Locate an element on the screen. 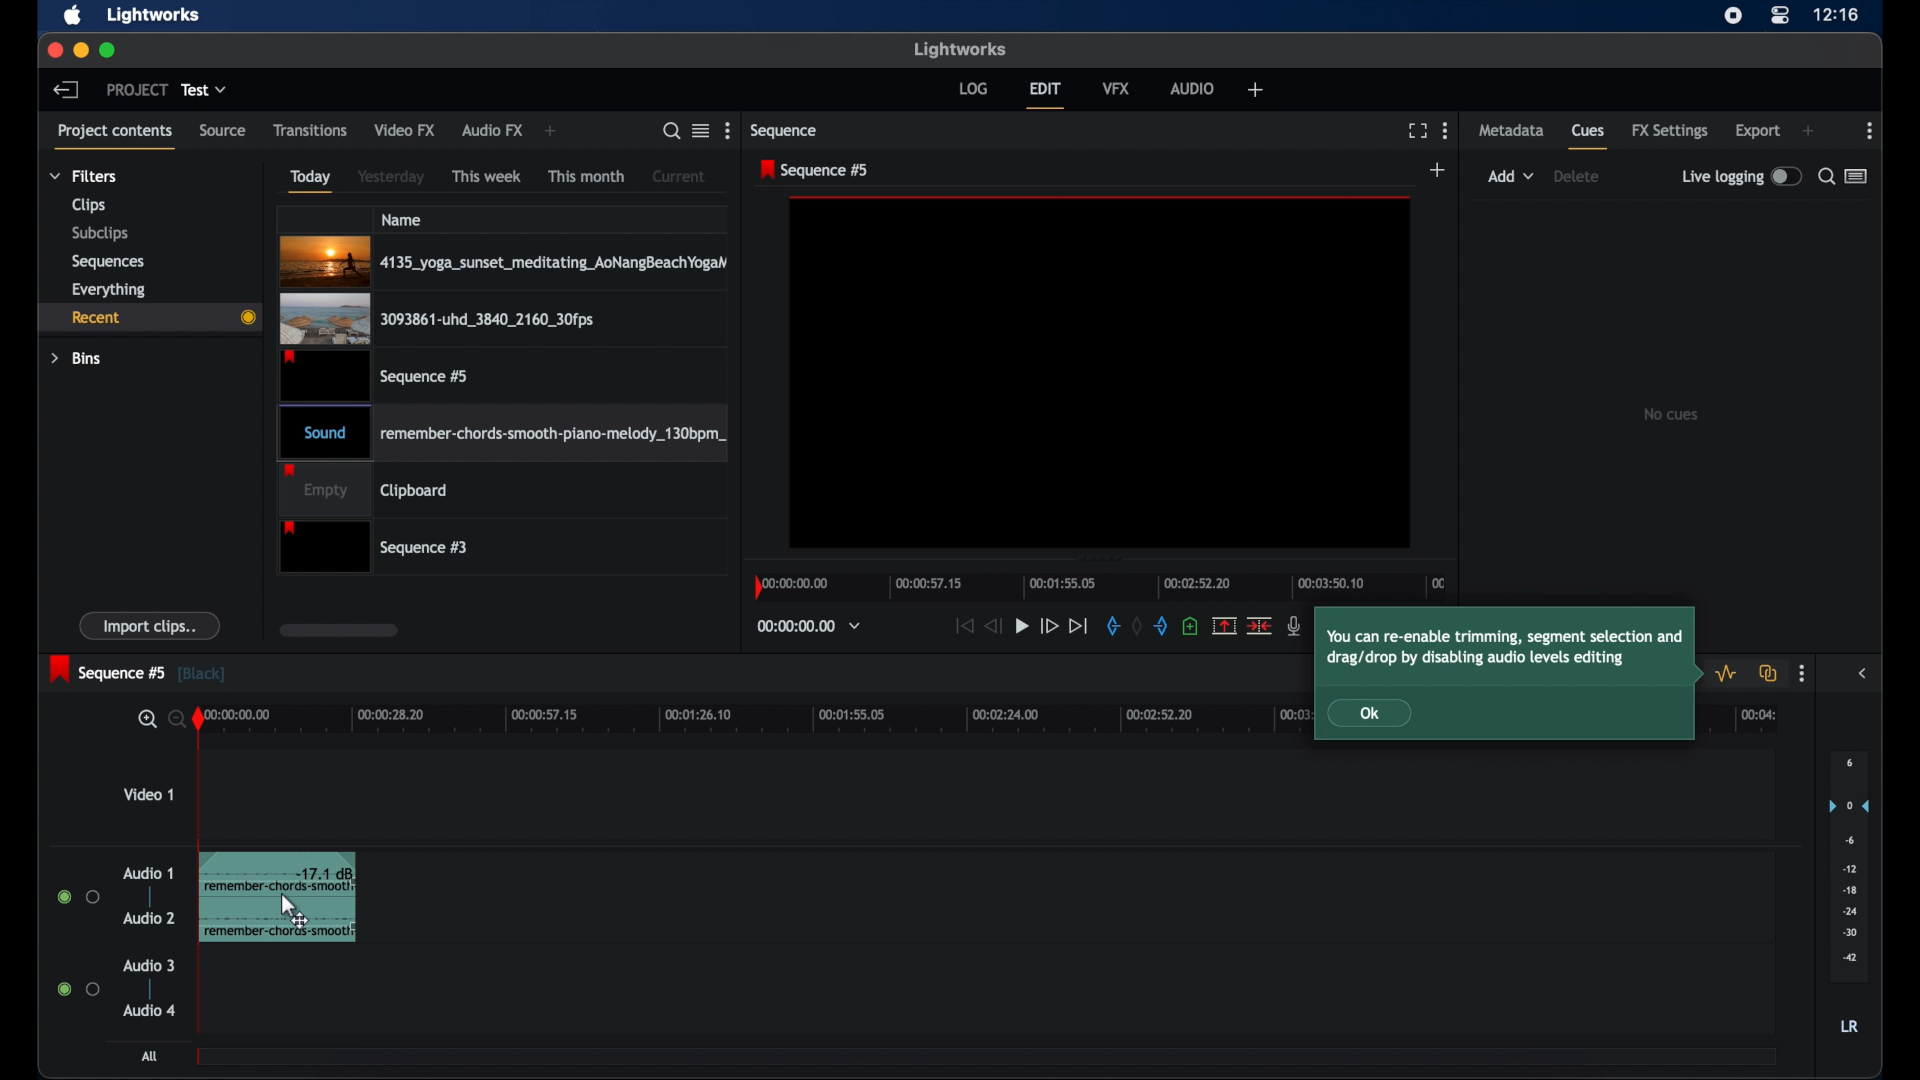 The image size is (1920, 1080). audio is located at coordinates (1192, 87).